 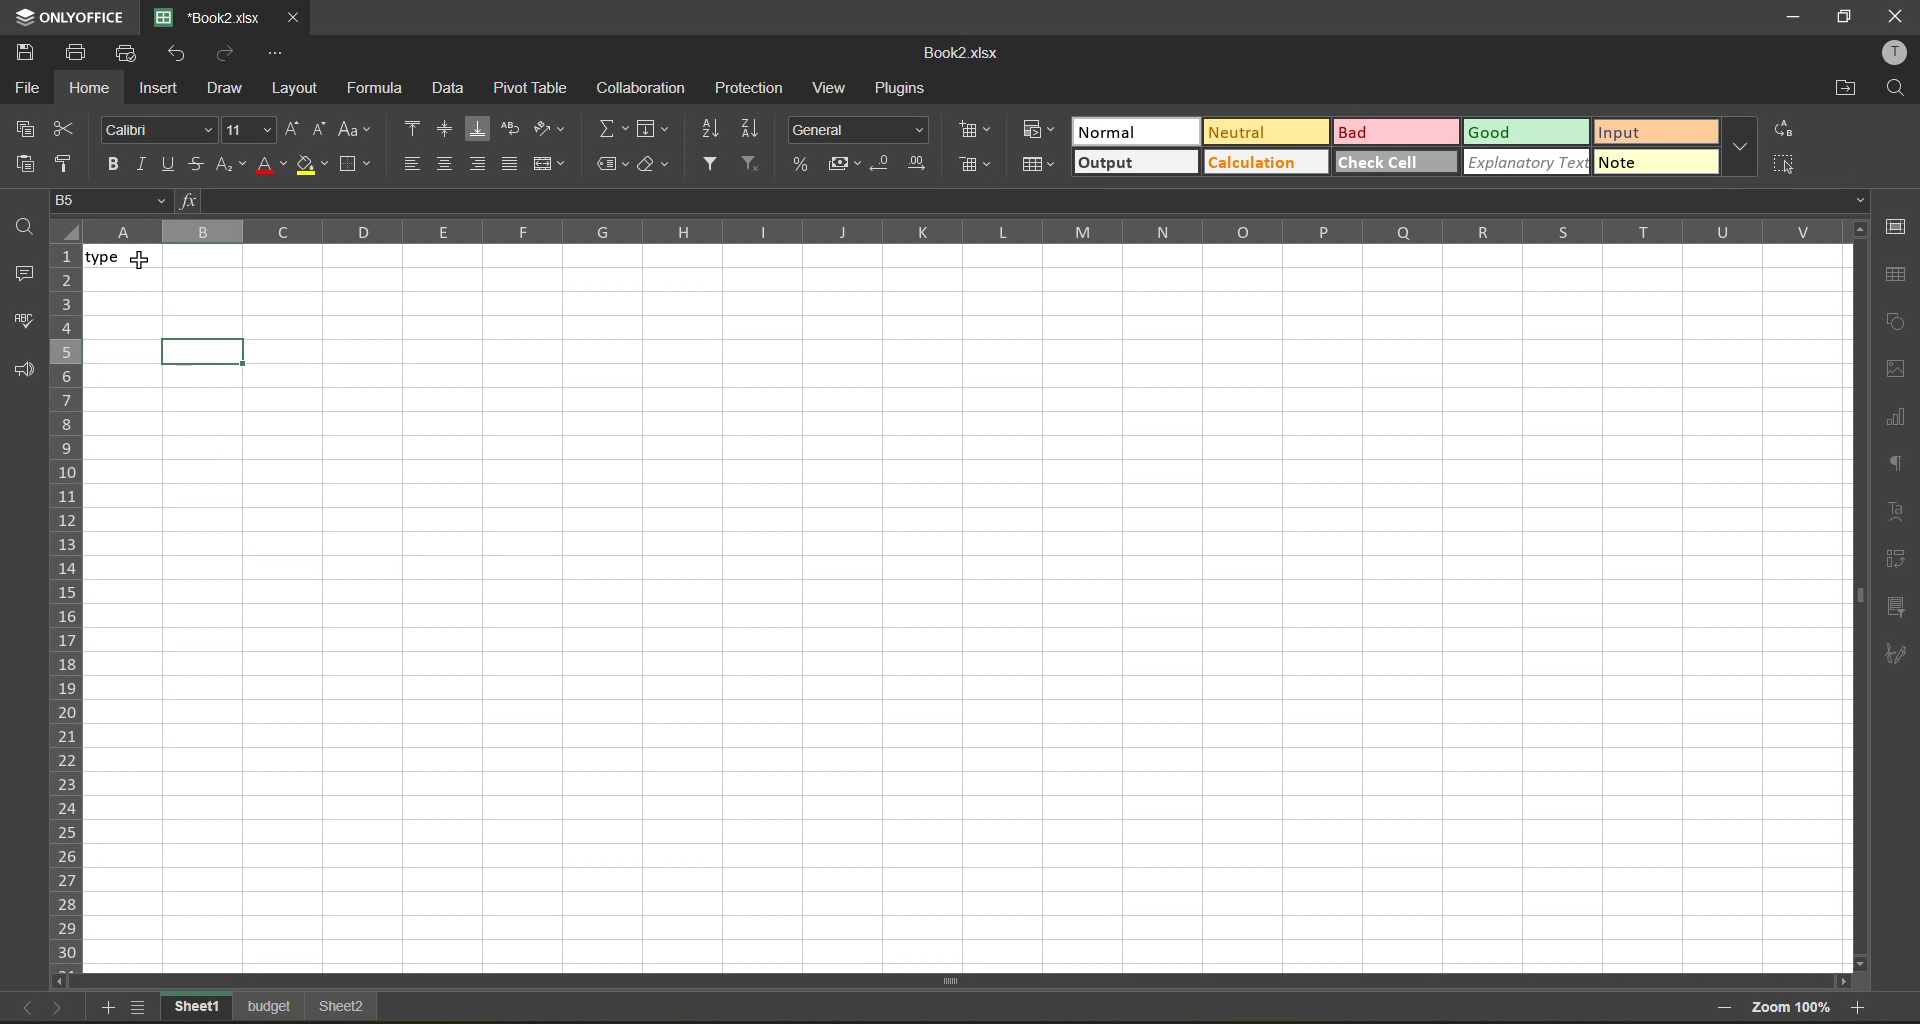 I want to click on save, so click(x=33, y=53).